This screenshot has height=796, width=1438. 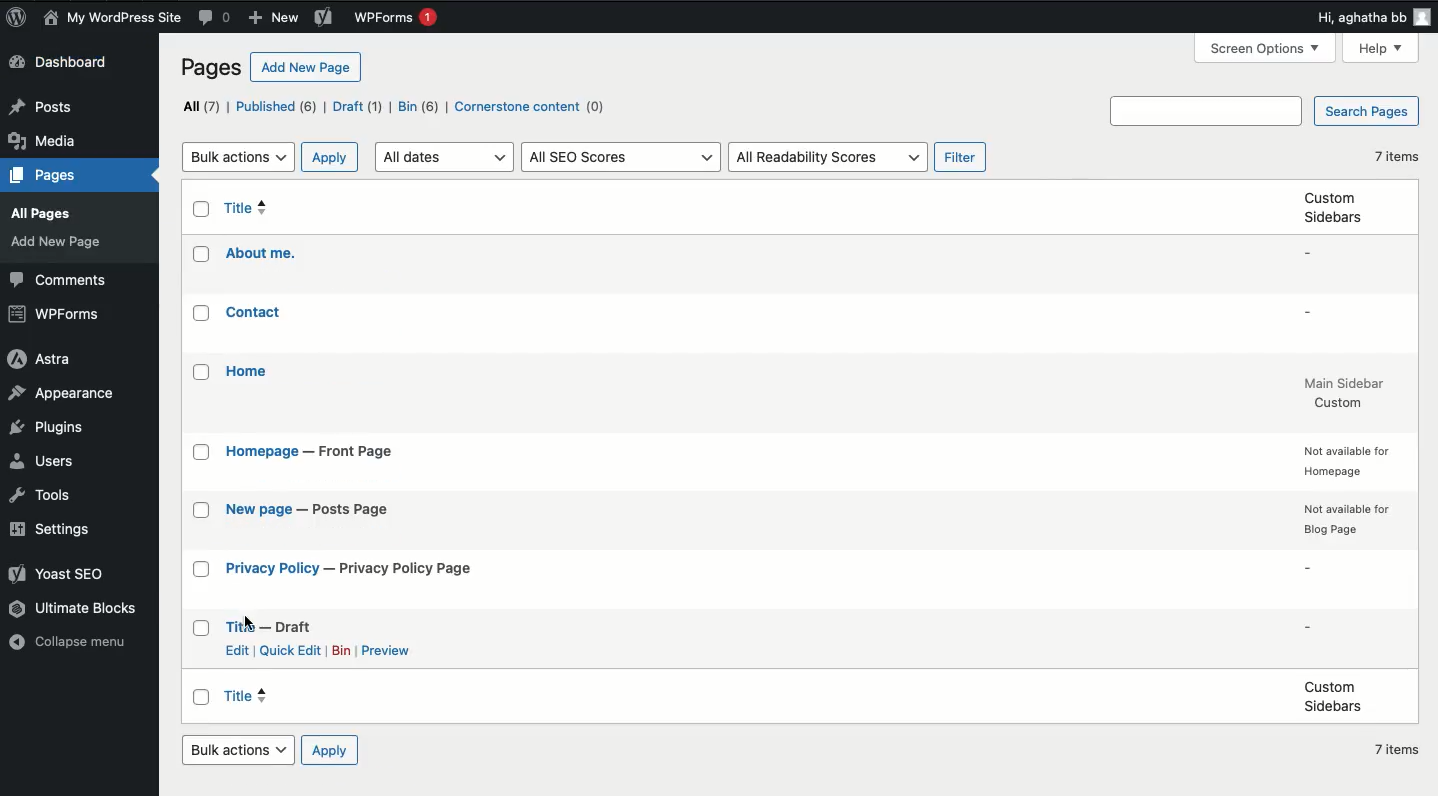 What do you see at coordinates (40, 461) in the screenshot?
I see `Users` at bounding box center [40, 461].